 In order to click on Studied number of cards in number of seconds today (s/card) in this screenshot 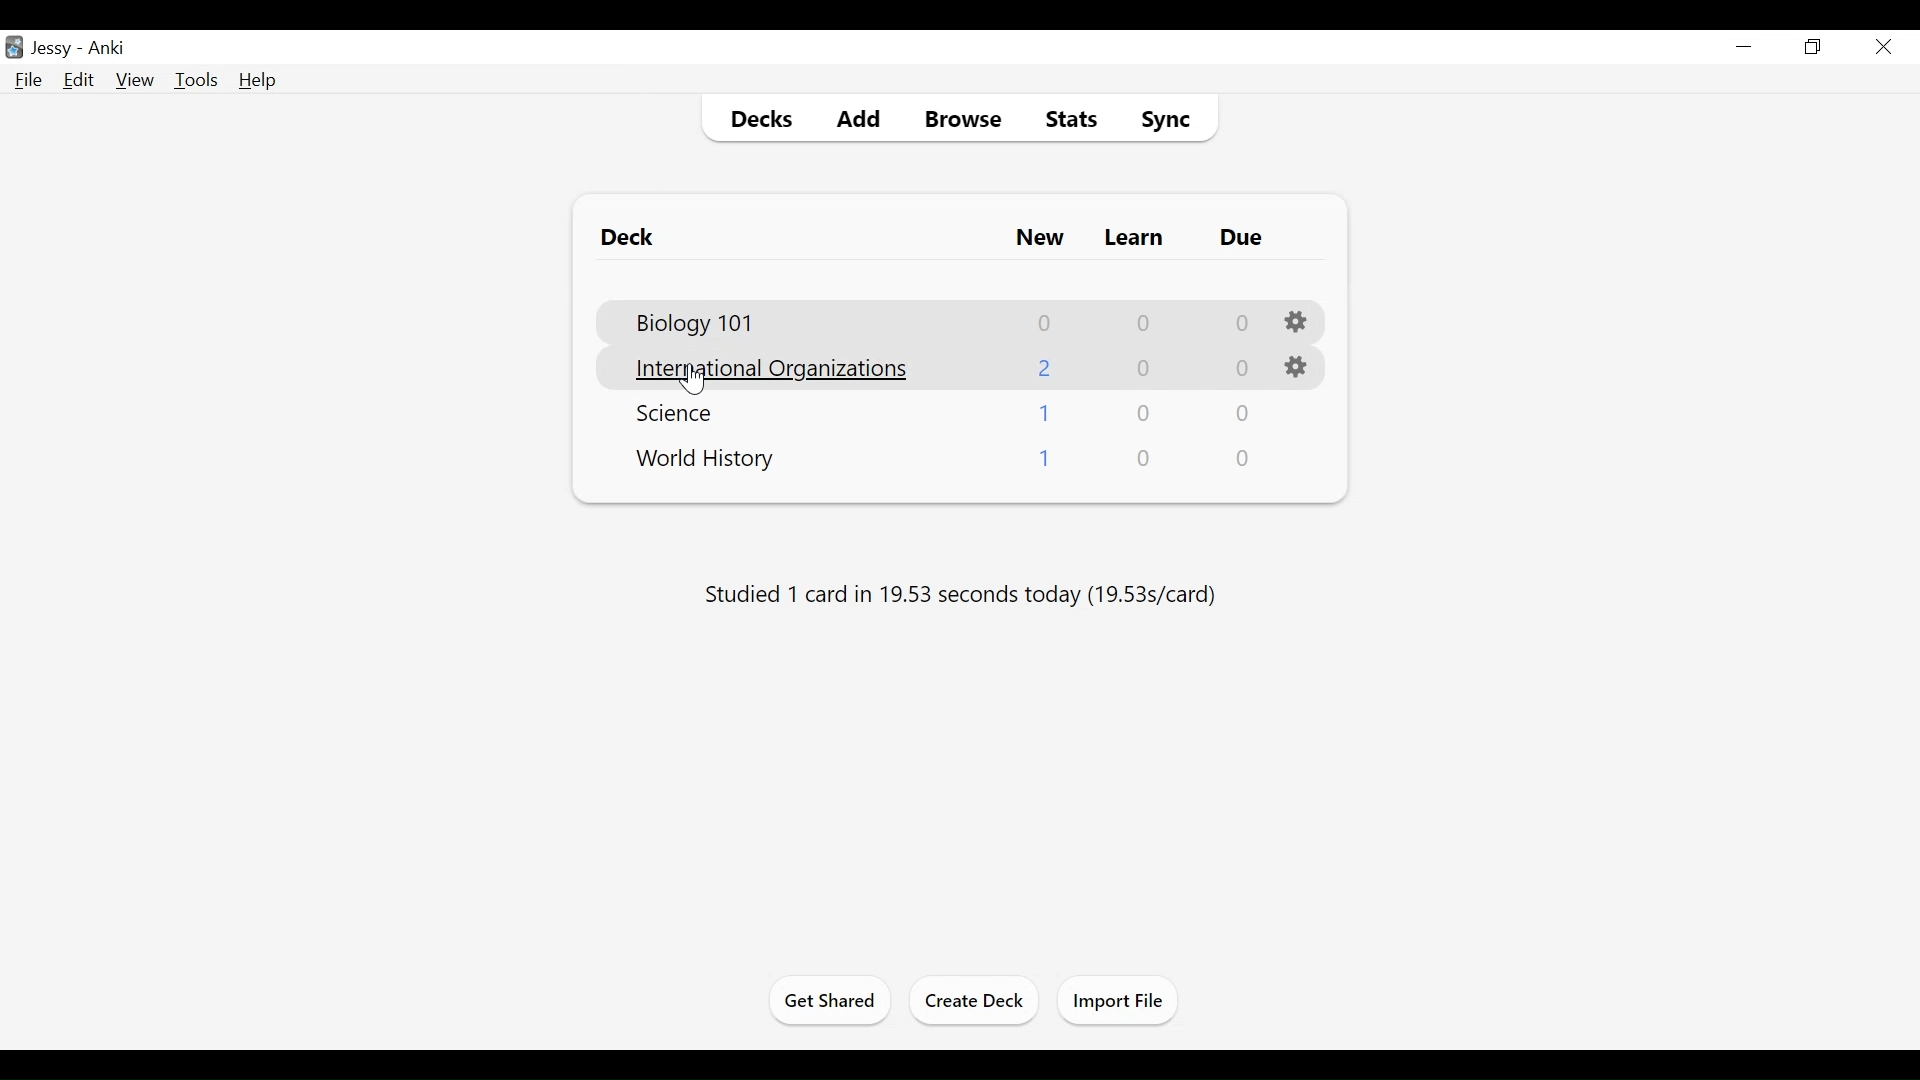, I will do `click(961, 596)`.